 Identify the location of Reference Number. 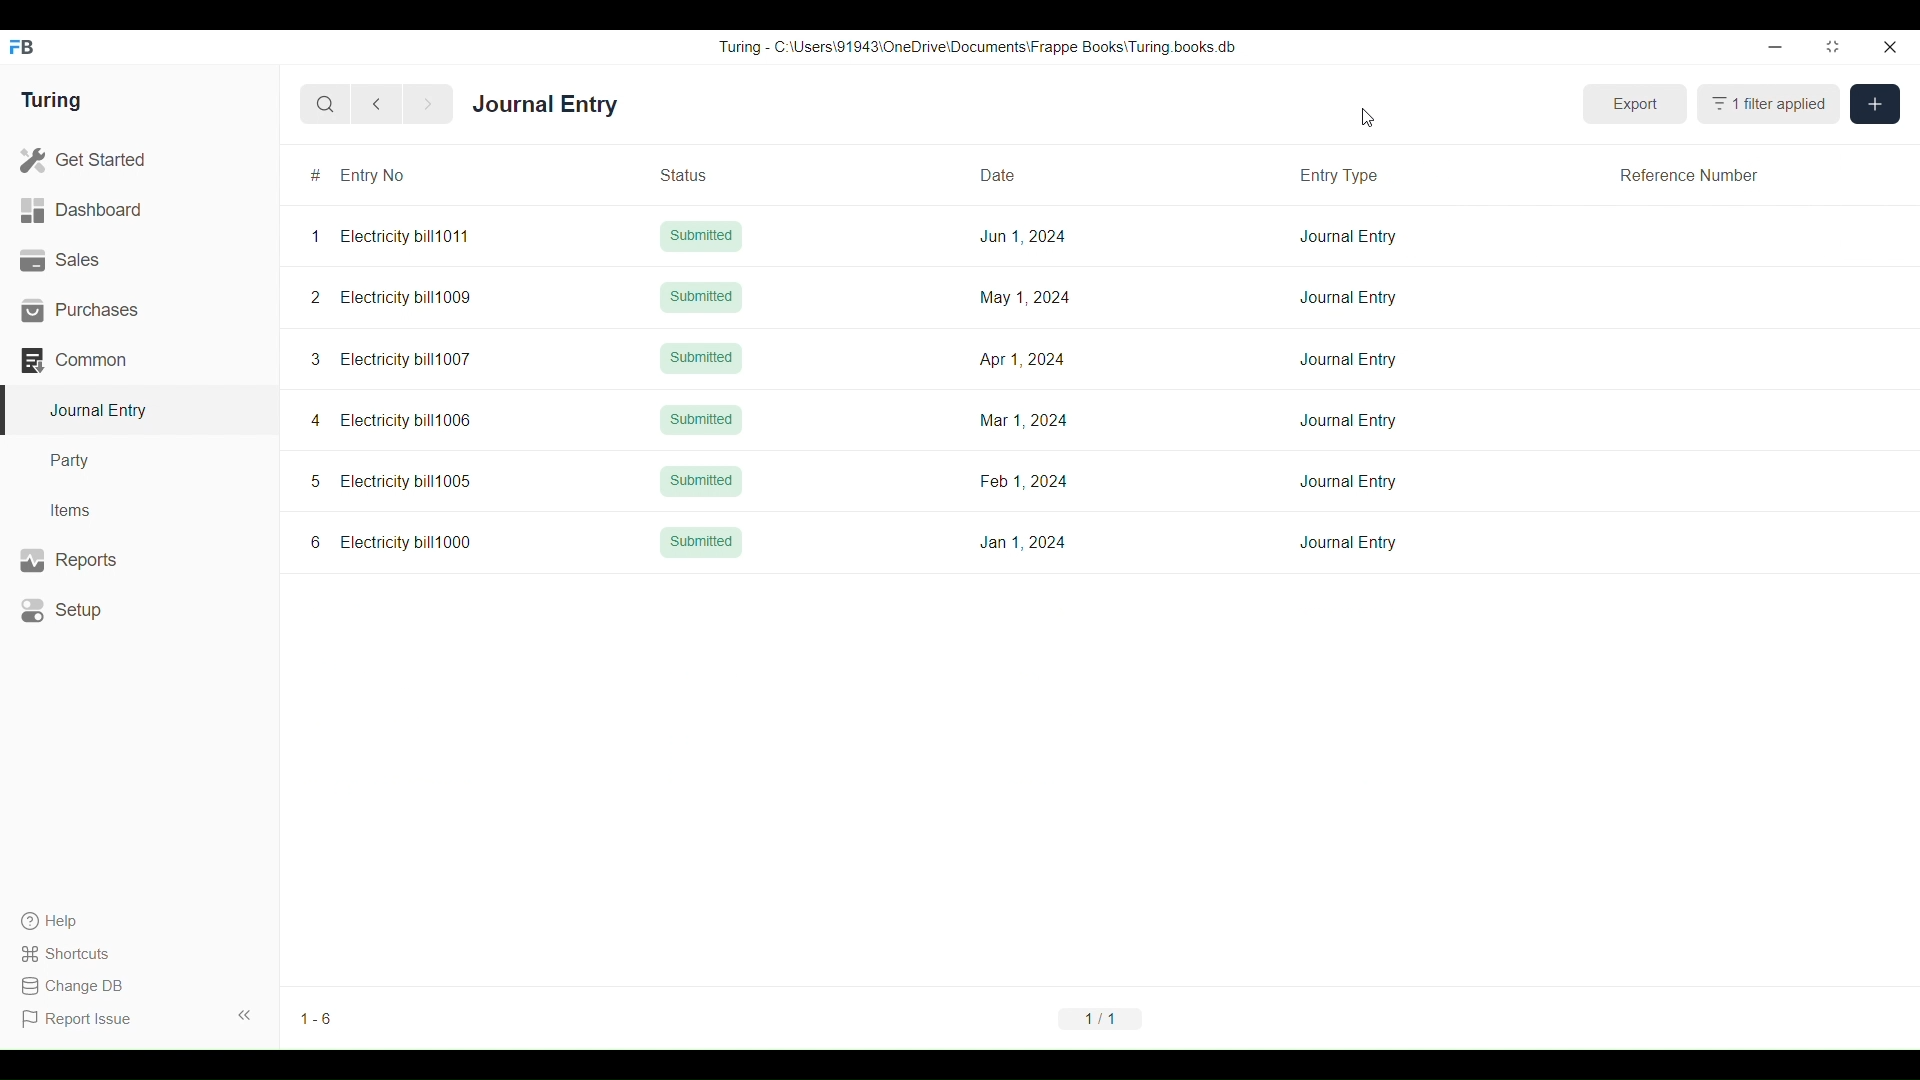
(1689, 174).